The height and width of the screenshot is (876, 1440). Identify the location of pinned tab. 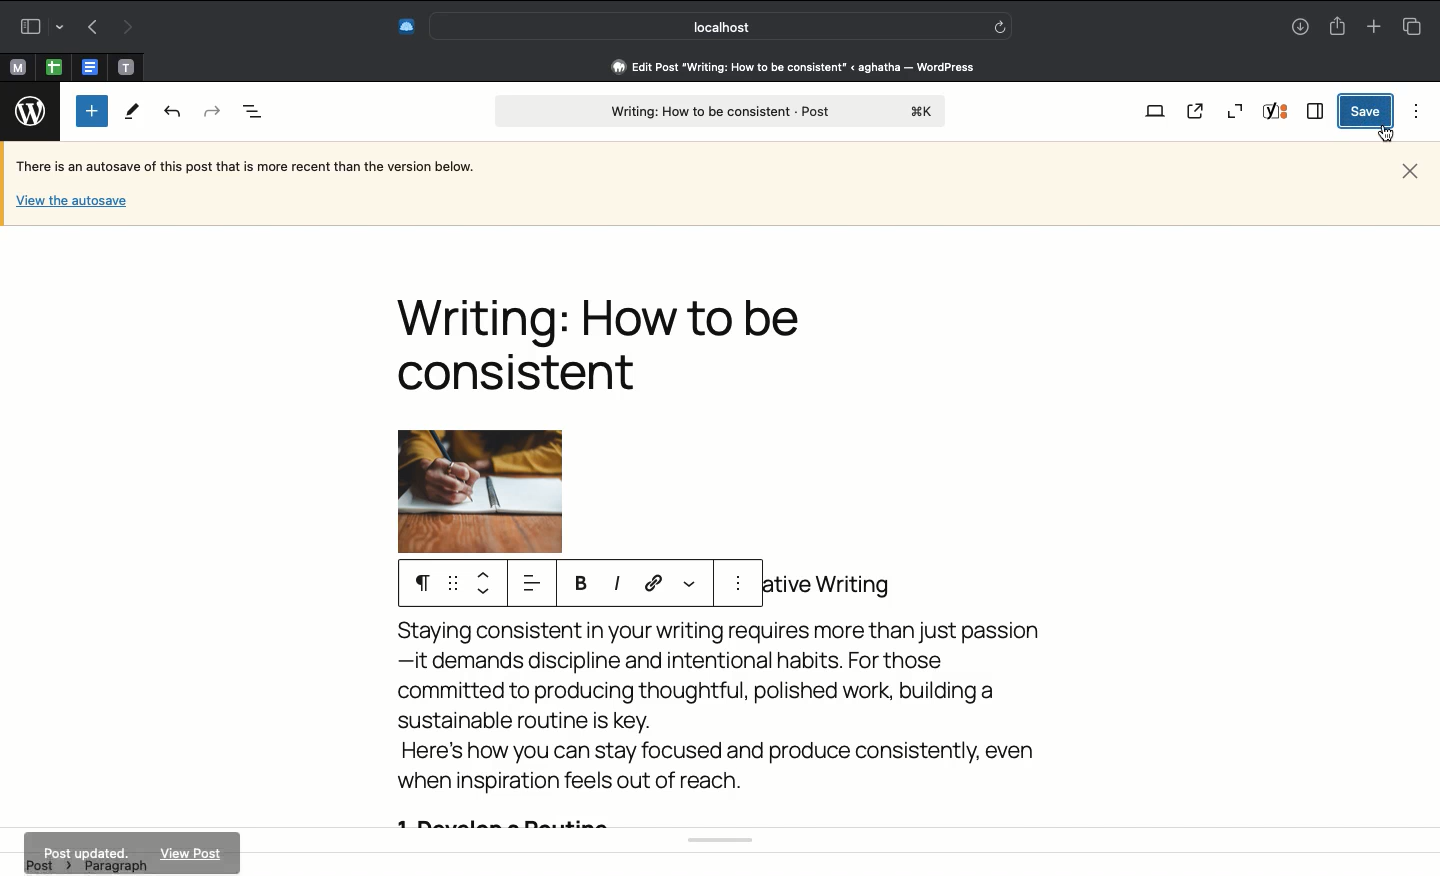
(128, 64).